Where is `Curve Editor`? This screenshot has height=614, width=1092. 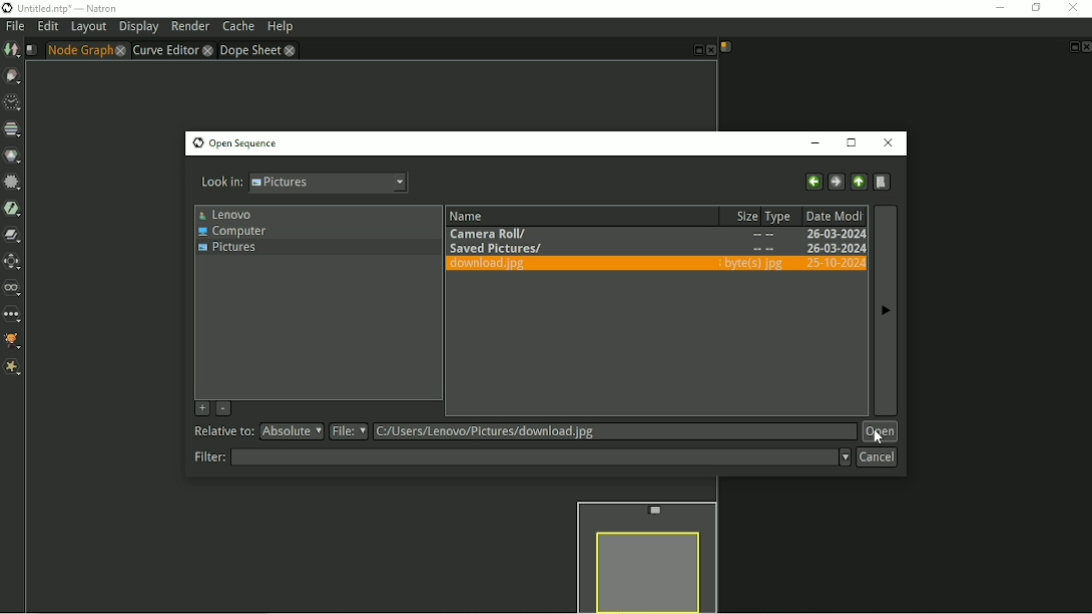
Curve Editor is located at coordinates (171, 50).